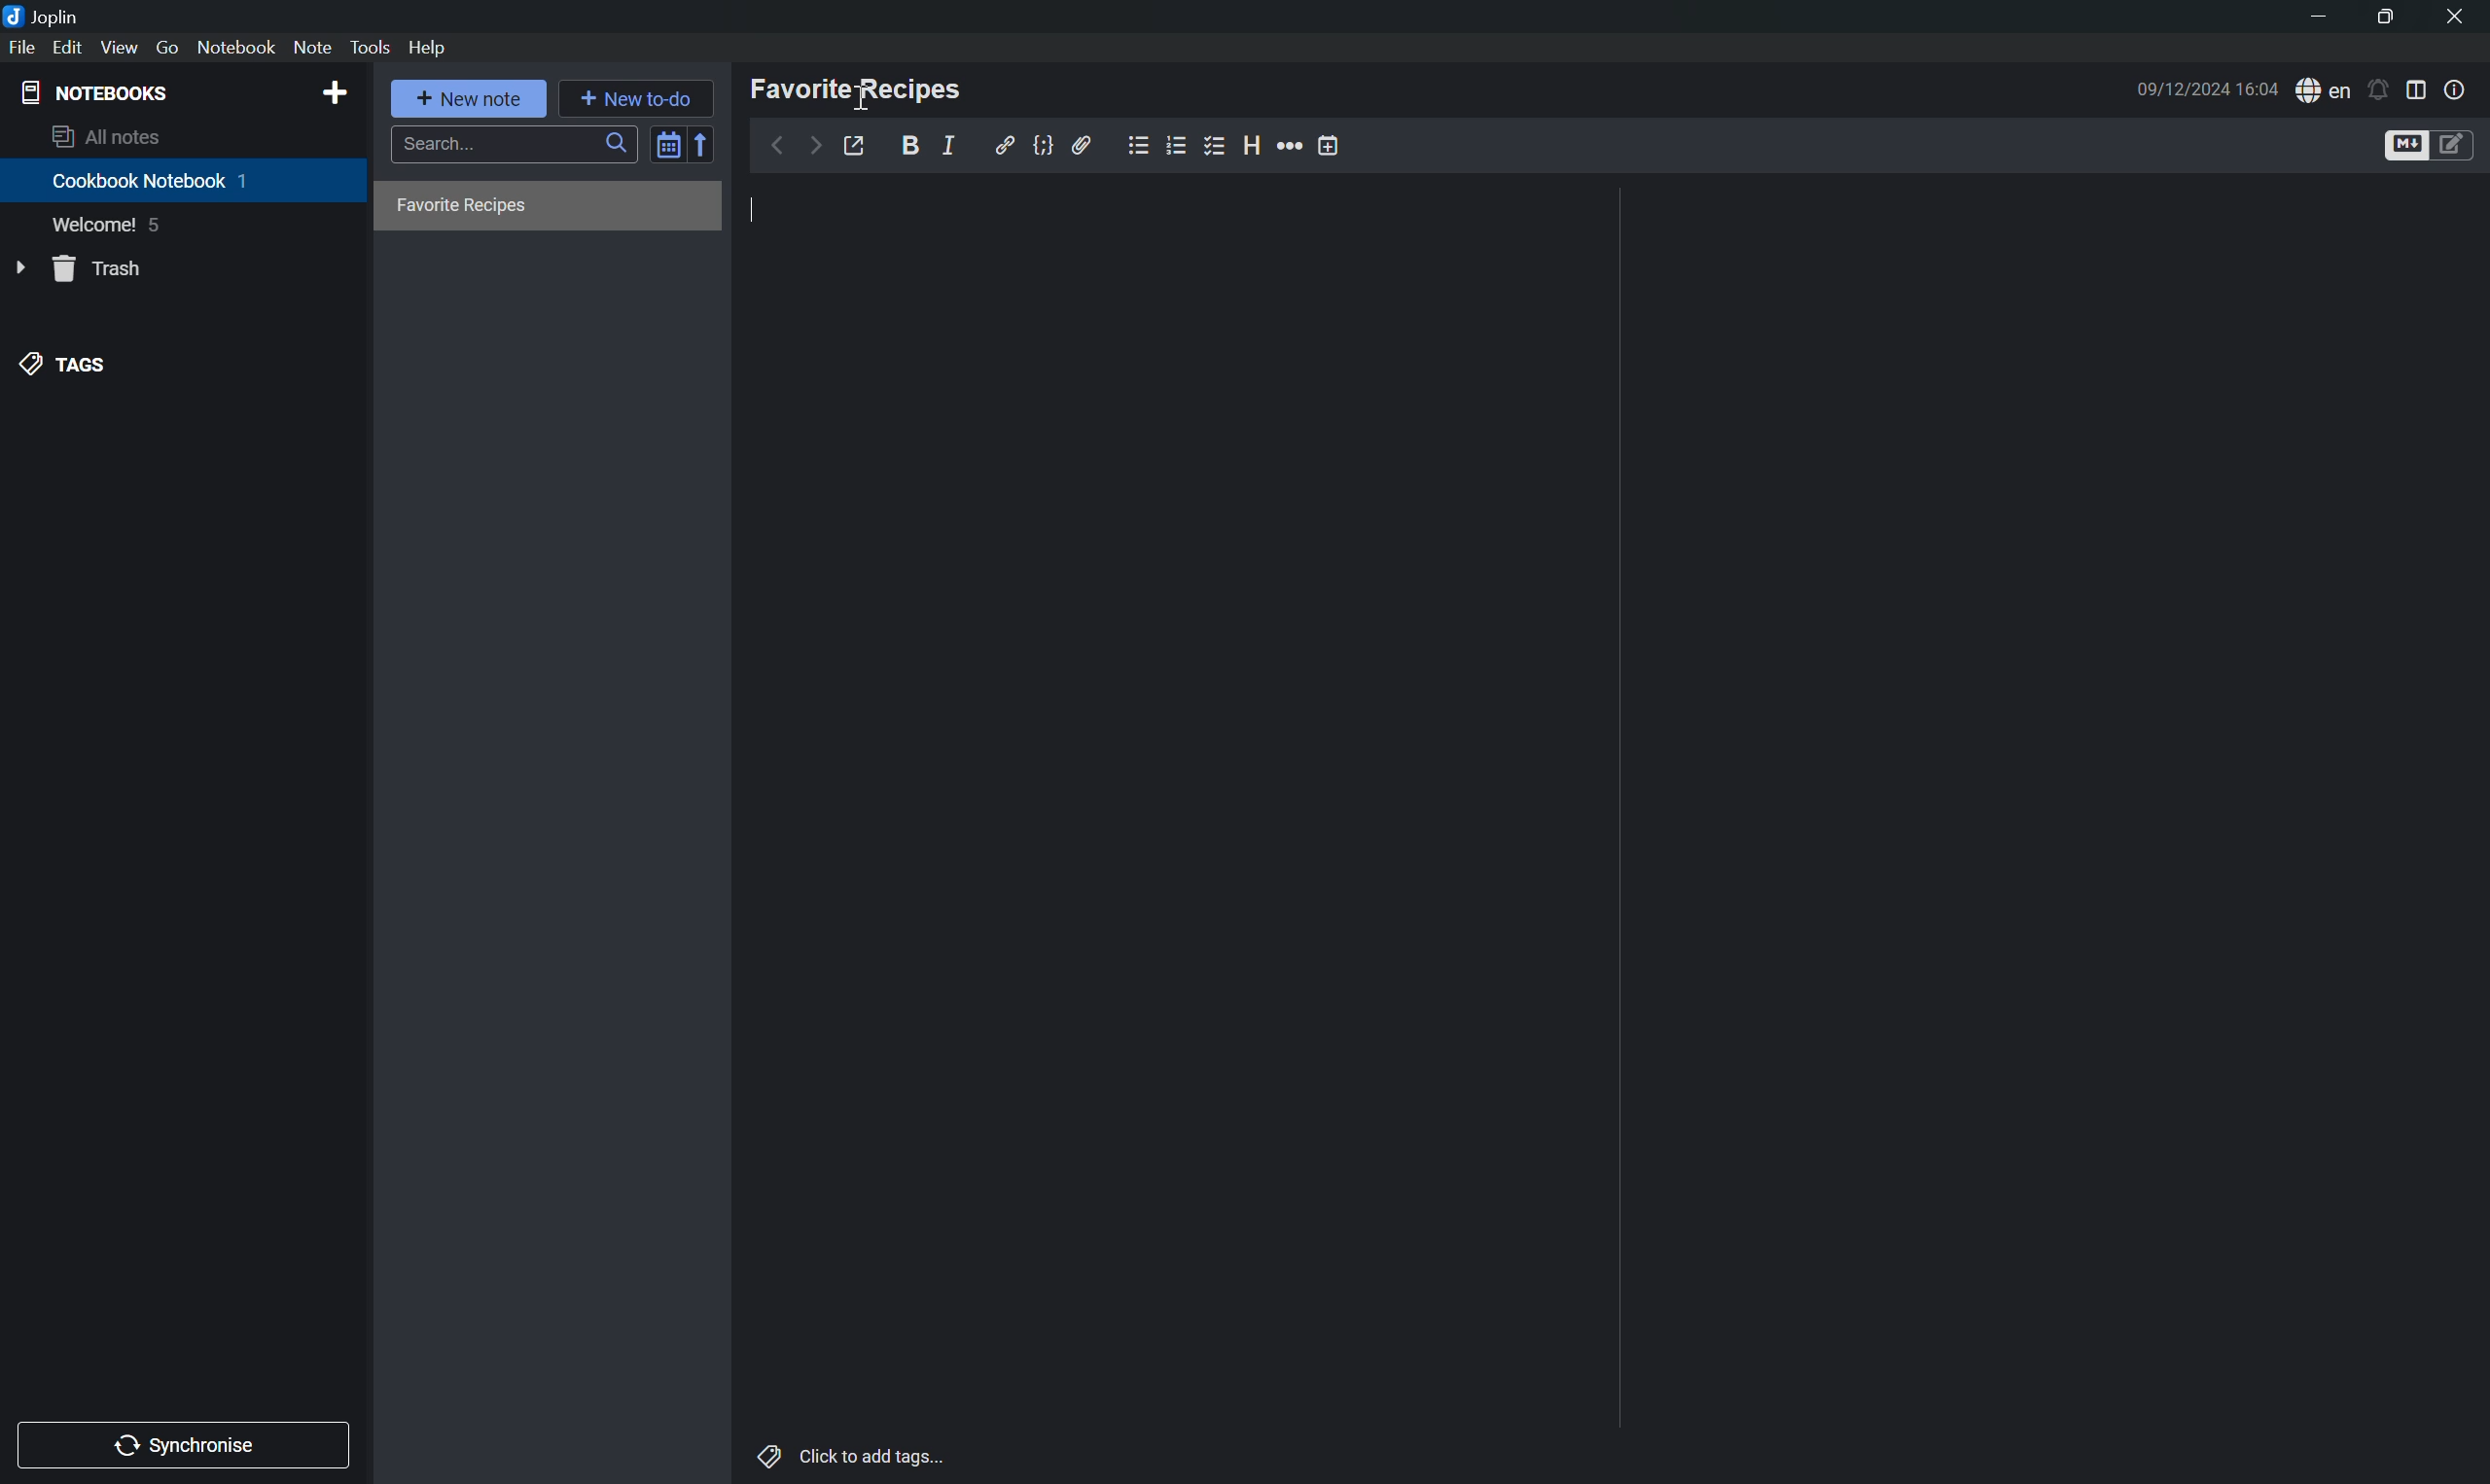 This screenshot has width=2490, height=1484. What do you see at coordinates (2383, 88) in the screenshot?
I see `Set alarm` at bounding box center [2383, 88].